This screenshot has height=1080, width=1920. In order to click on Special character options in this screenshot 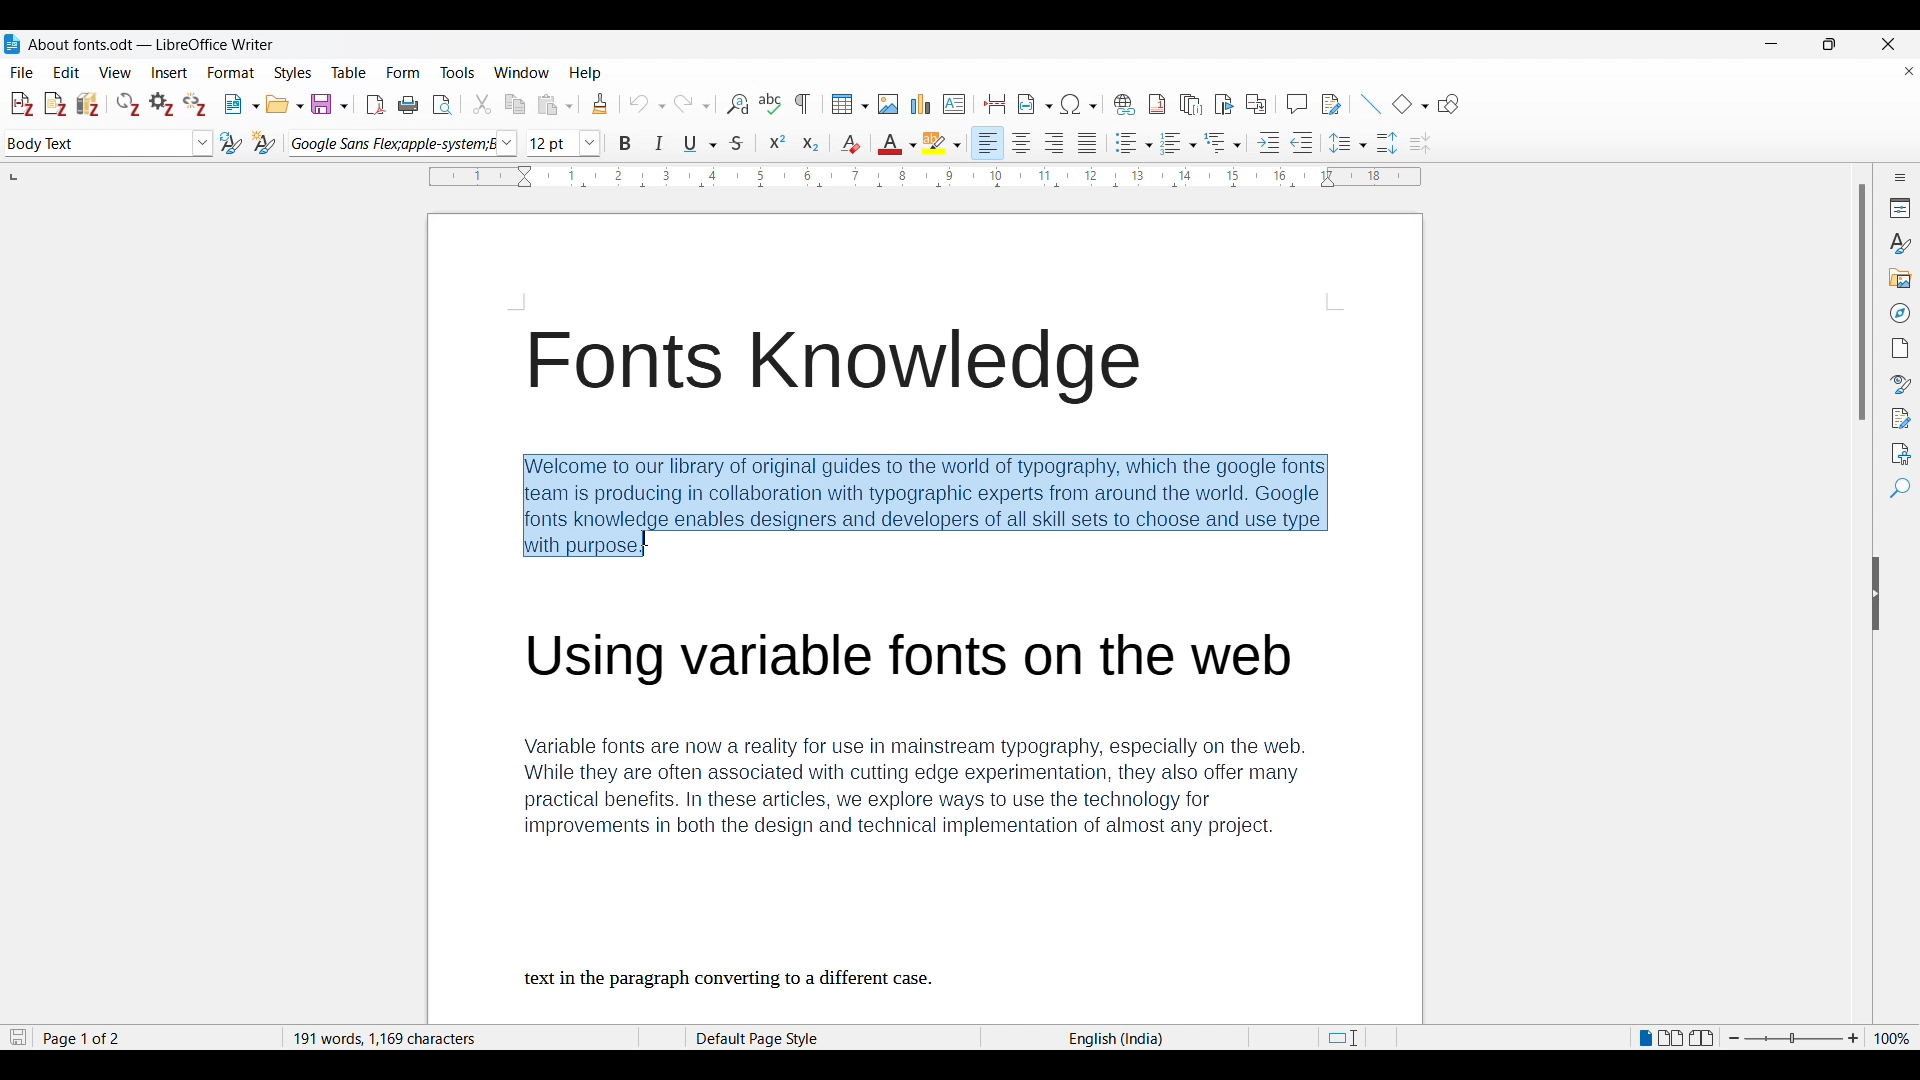, I will do `click(1079, 104)`.